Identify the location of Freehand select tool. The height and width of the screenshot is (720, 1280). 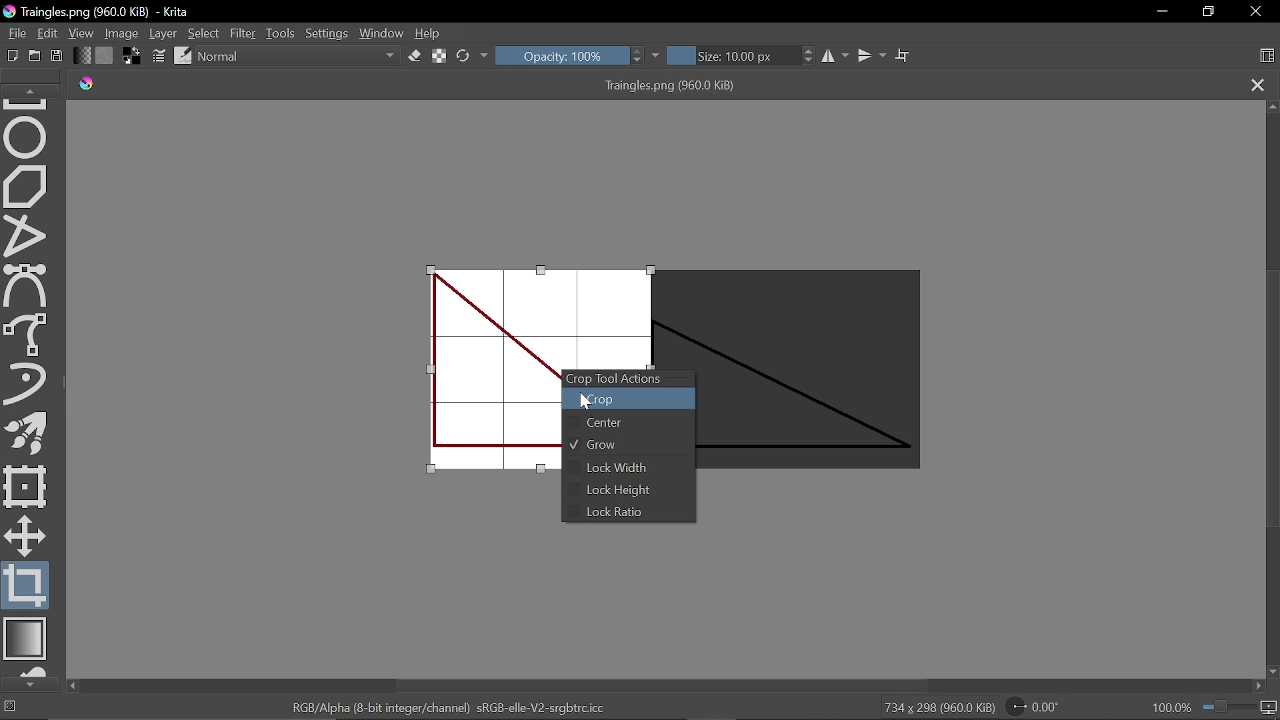
(28, 333).